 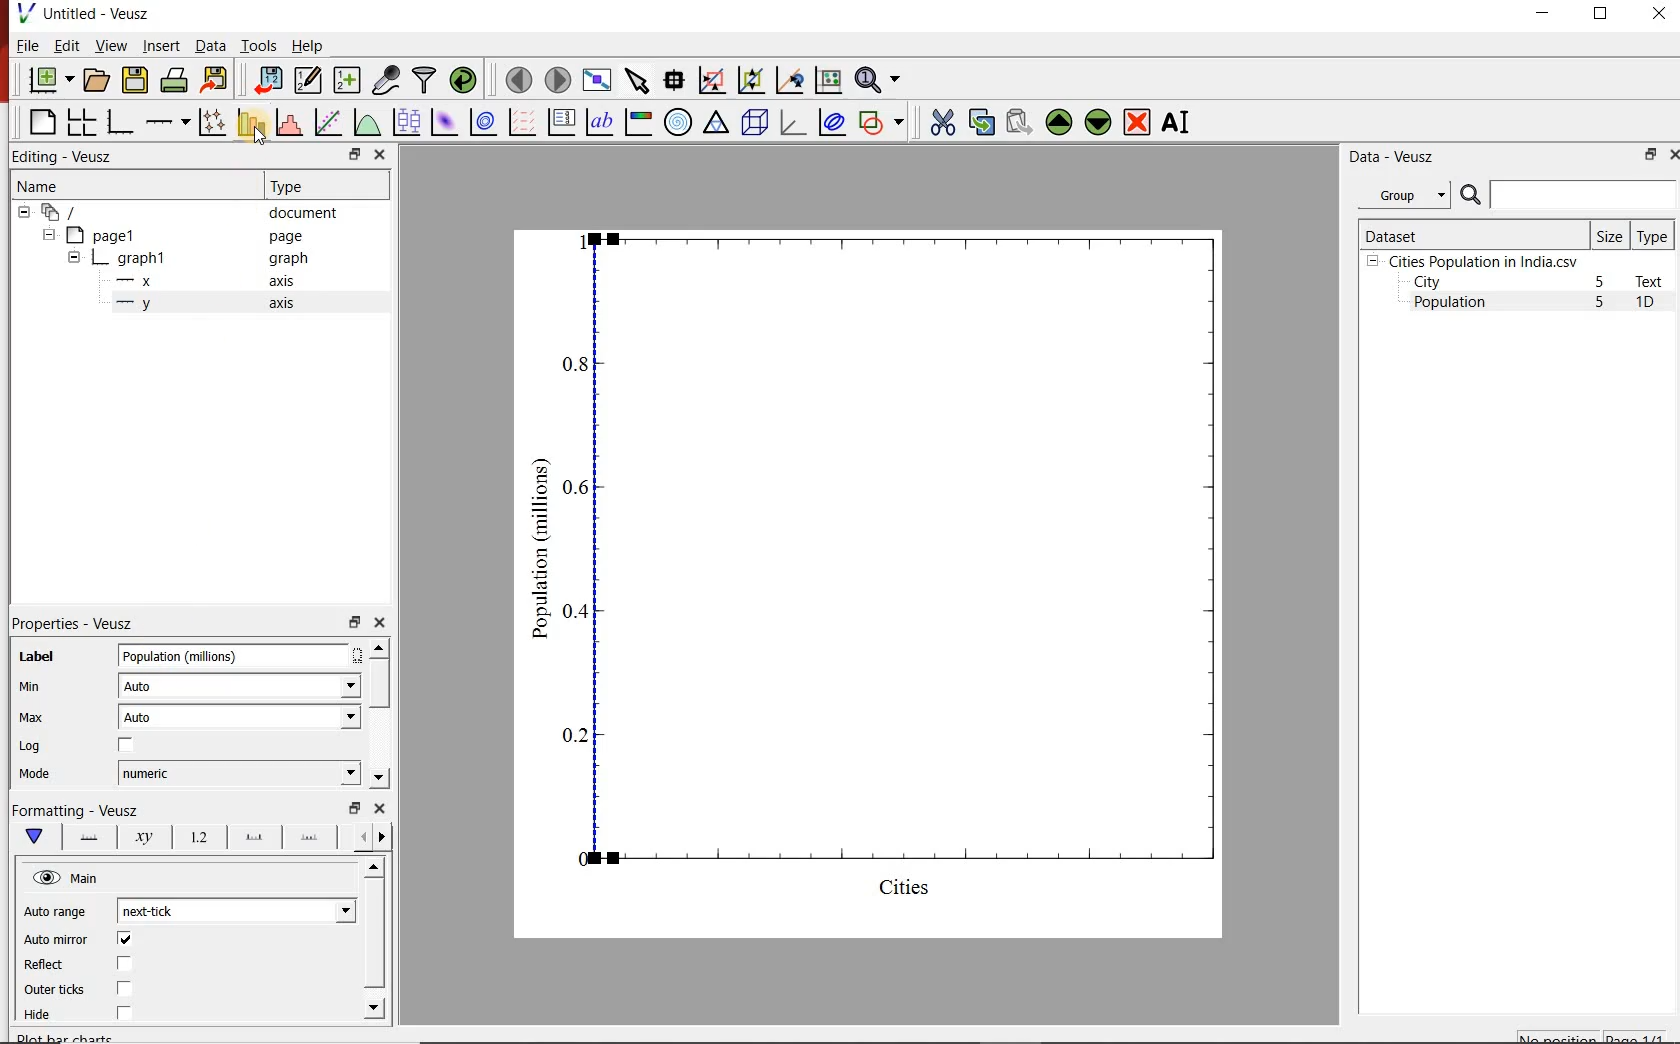 I want to click on Formatting - Veusz, so click(x=77, y=811).